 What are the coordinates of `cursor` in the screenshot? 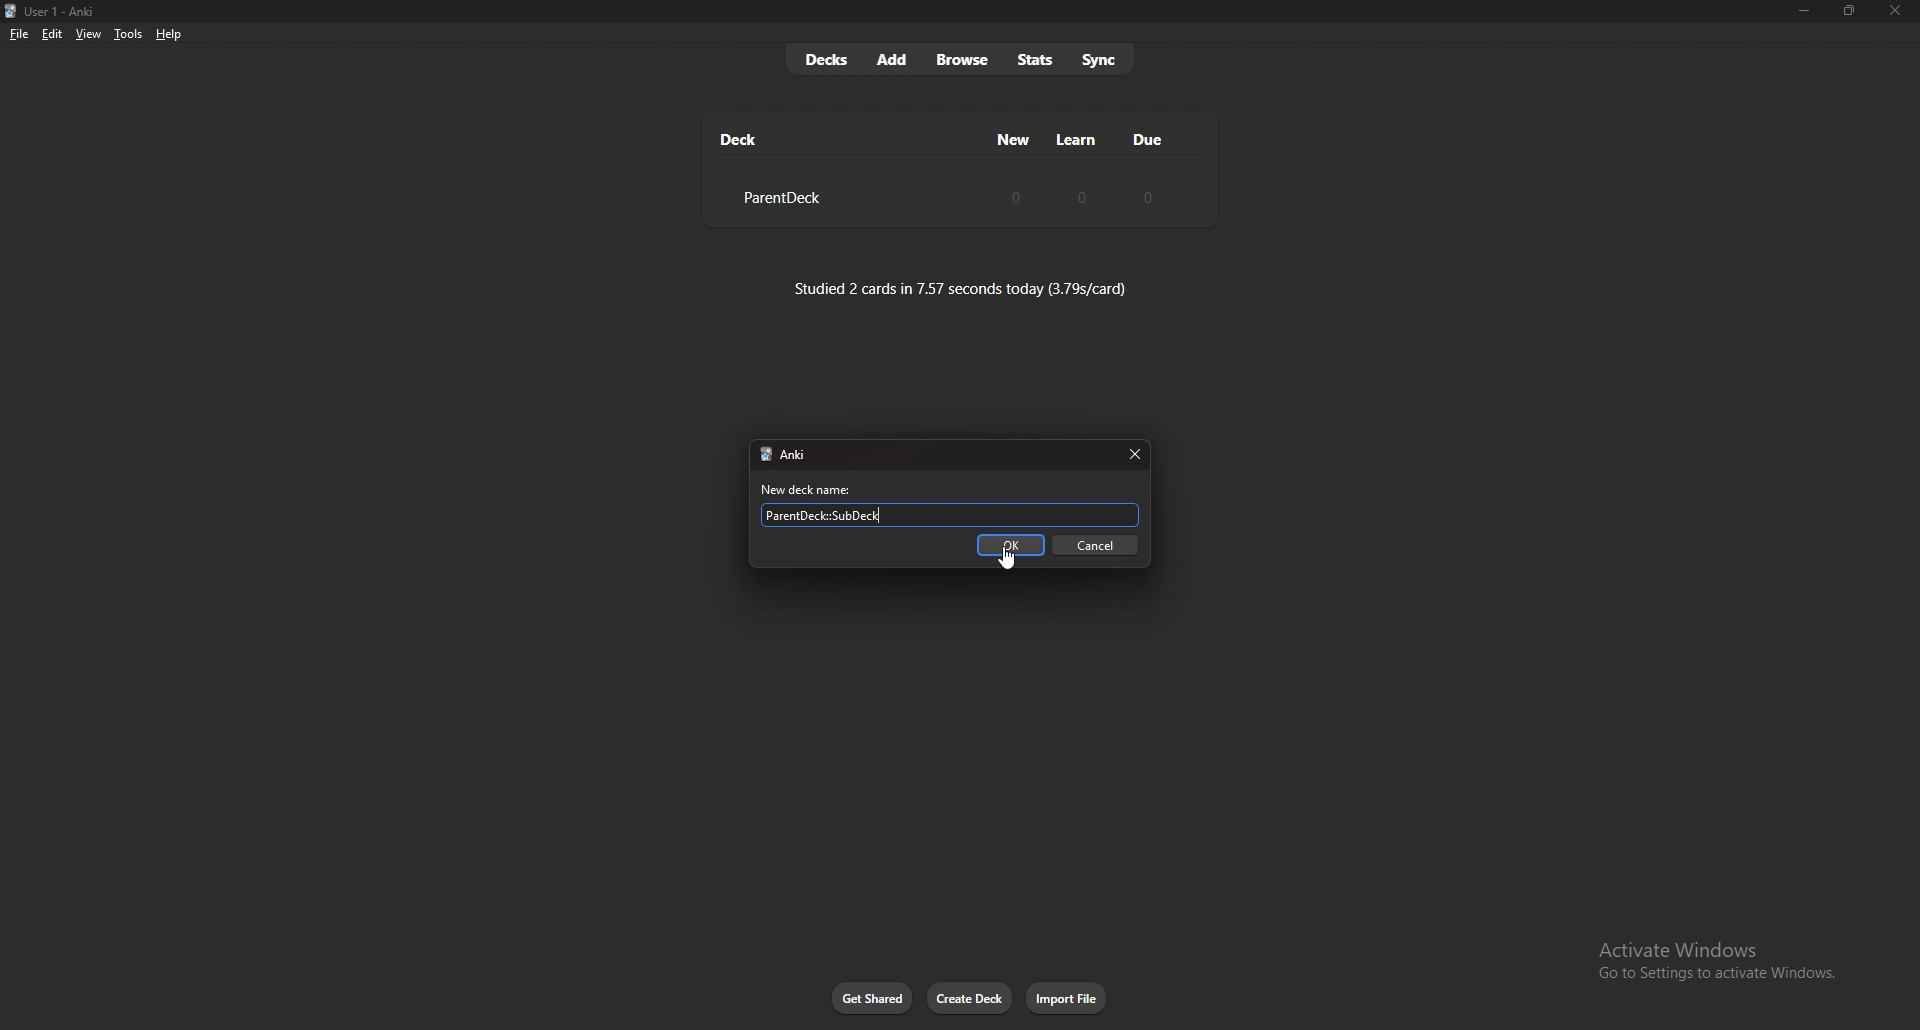 It's located at (1007, 560).